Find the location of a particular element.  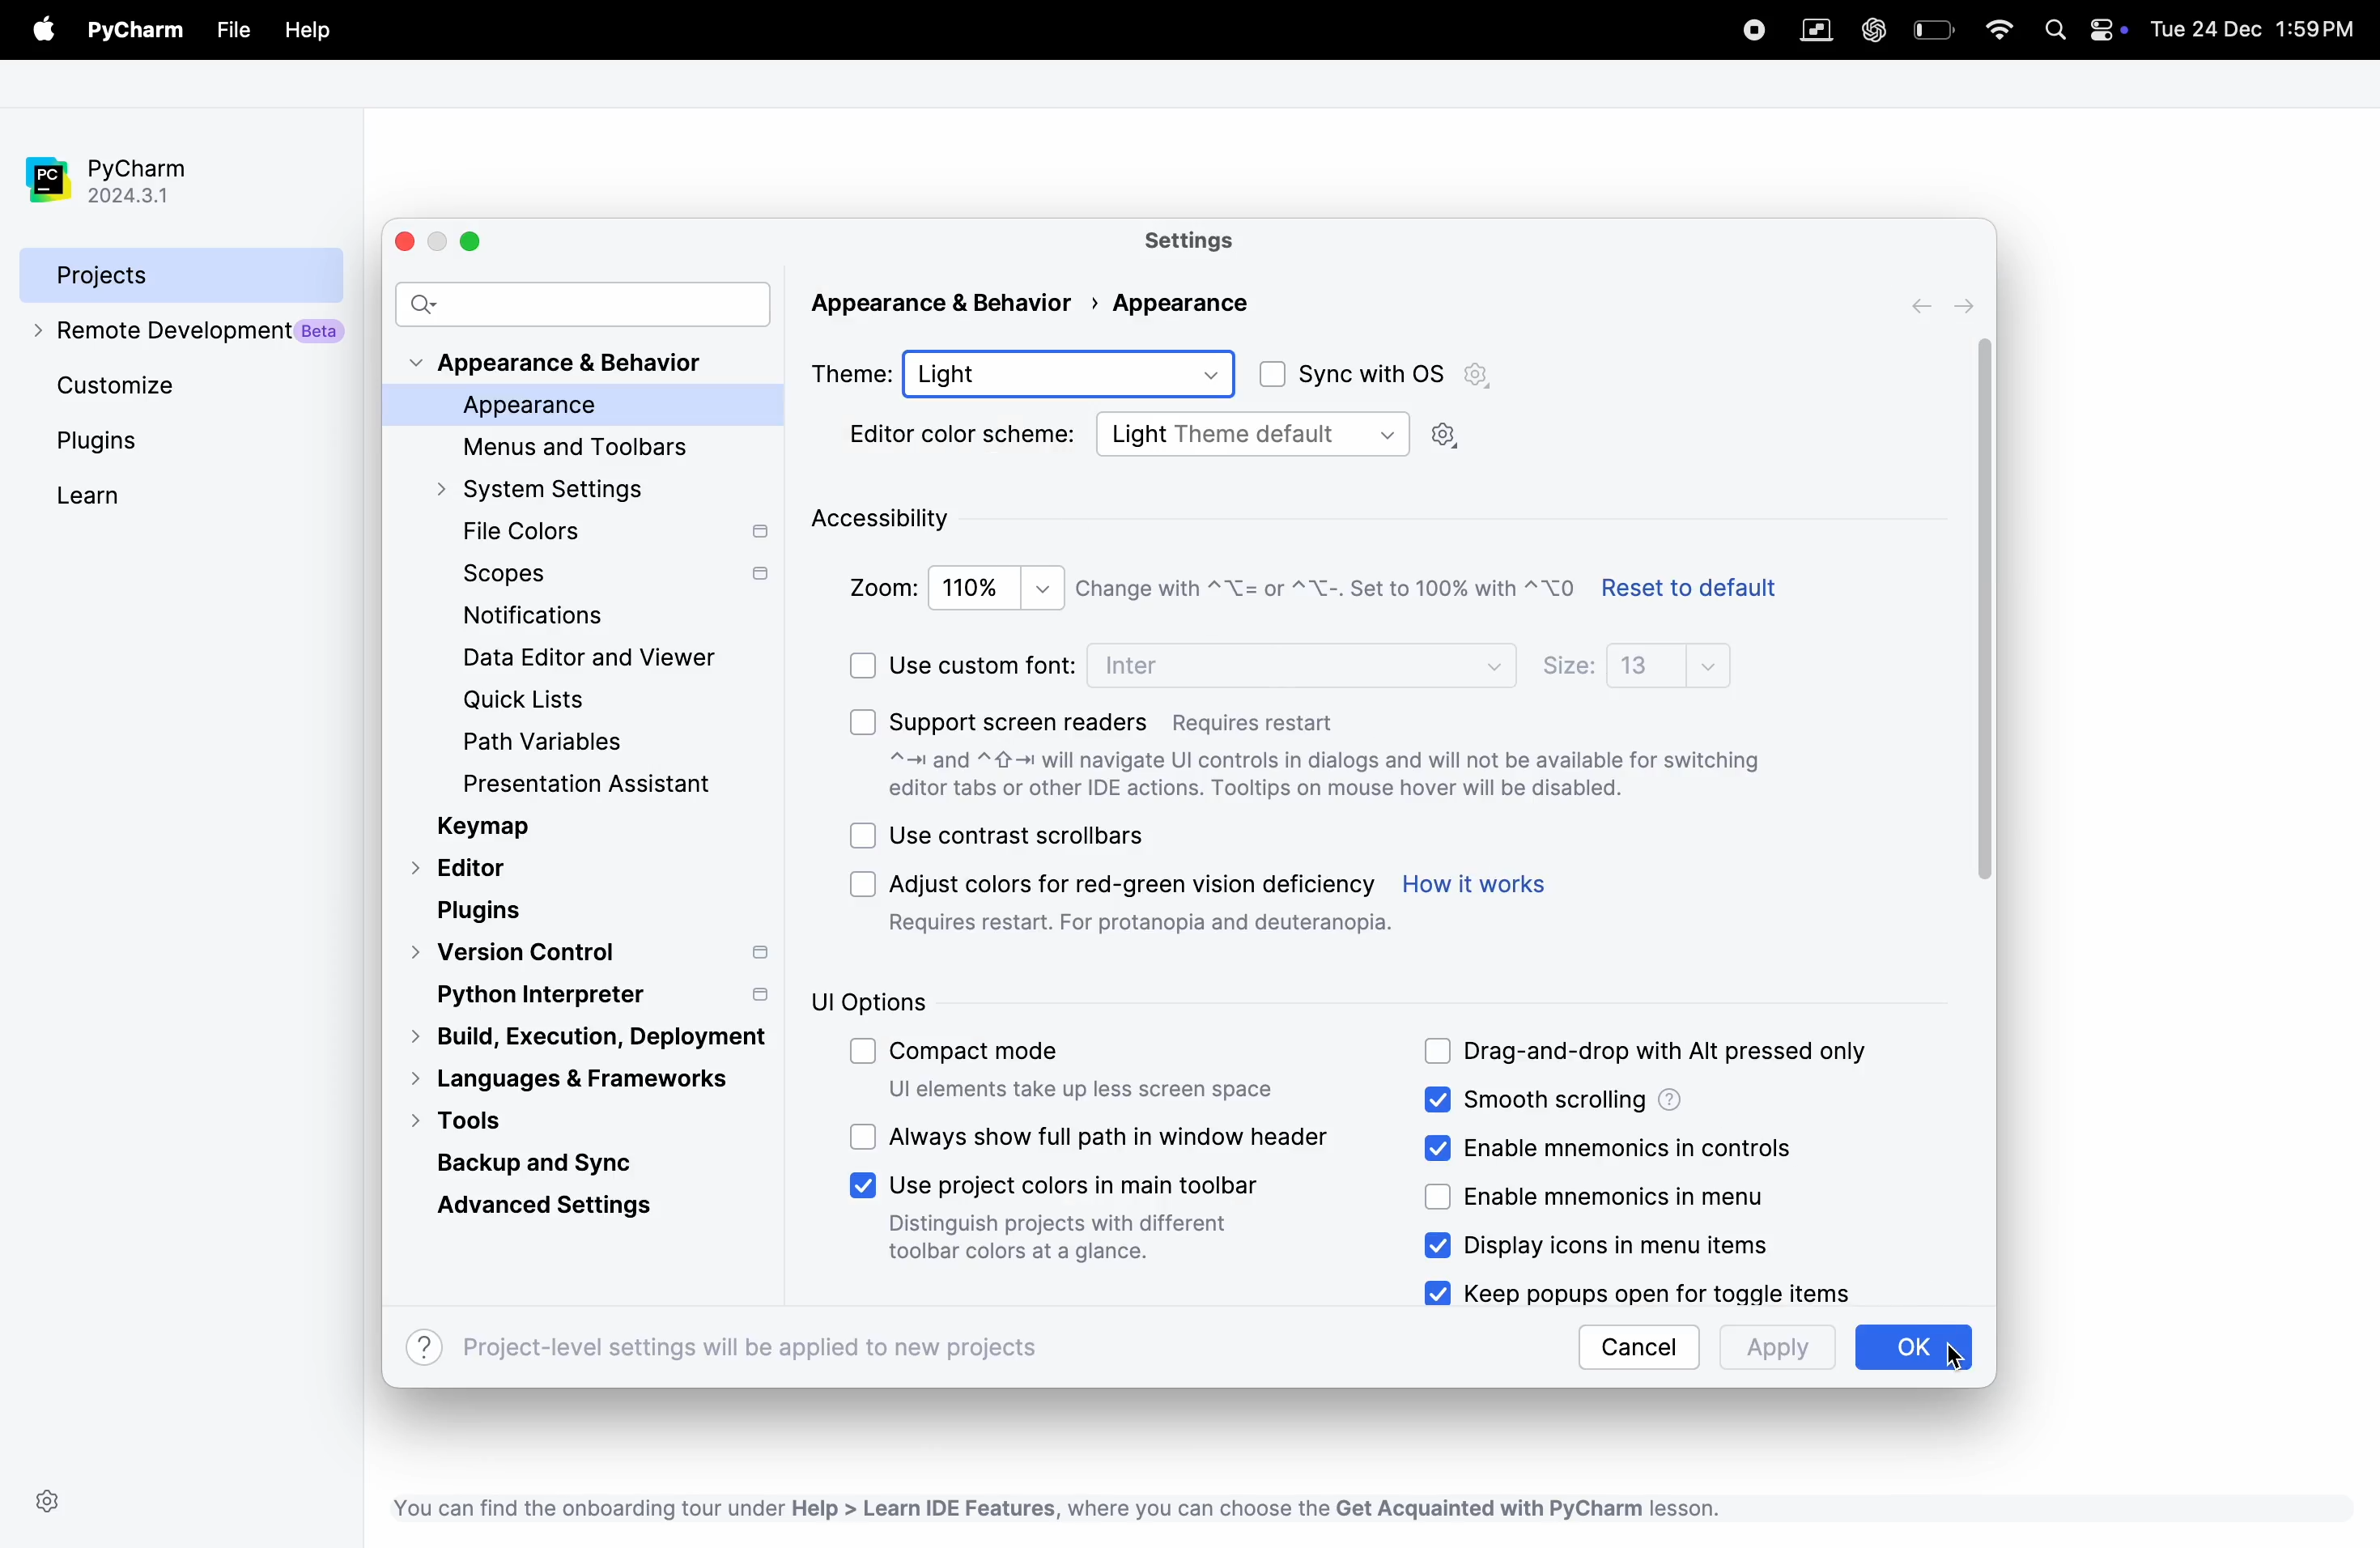

Light is located at coordinates (1137, 434).